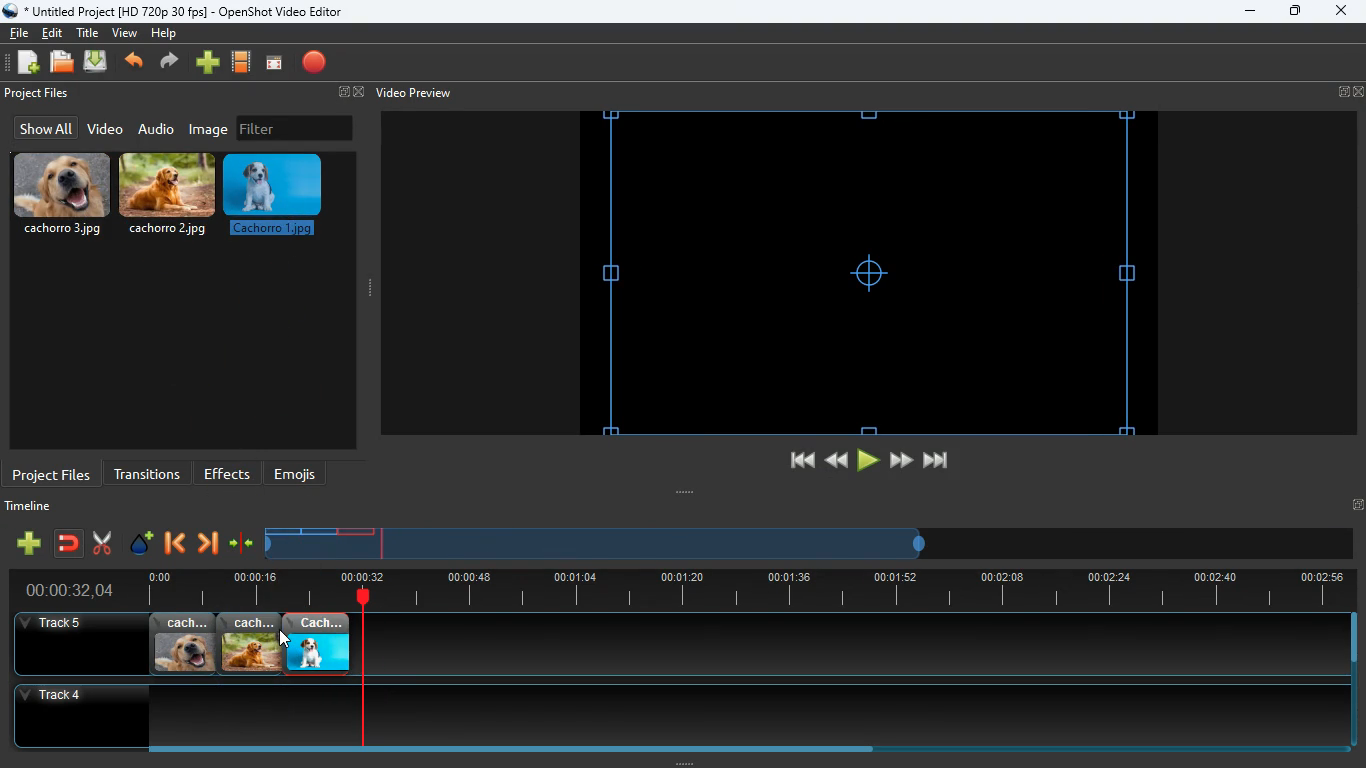 This screenshot has width=1366, height=768. I want to click on film, so click(242, 63).